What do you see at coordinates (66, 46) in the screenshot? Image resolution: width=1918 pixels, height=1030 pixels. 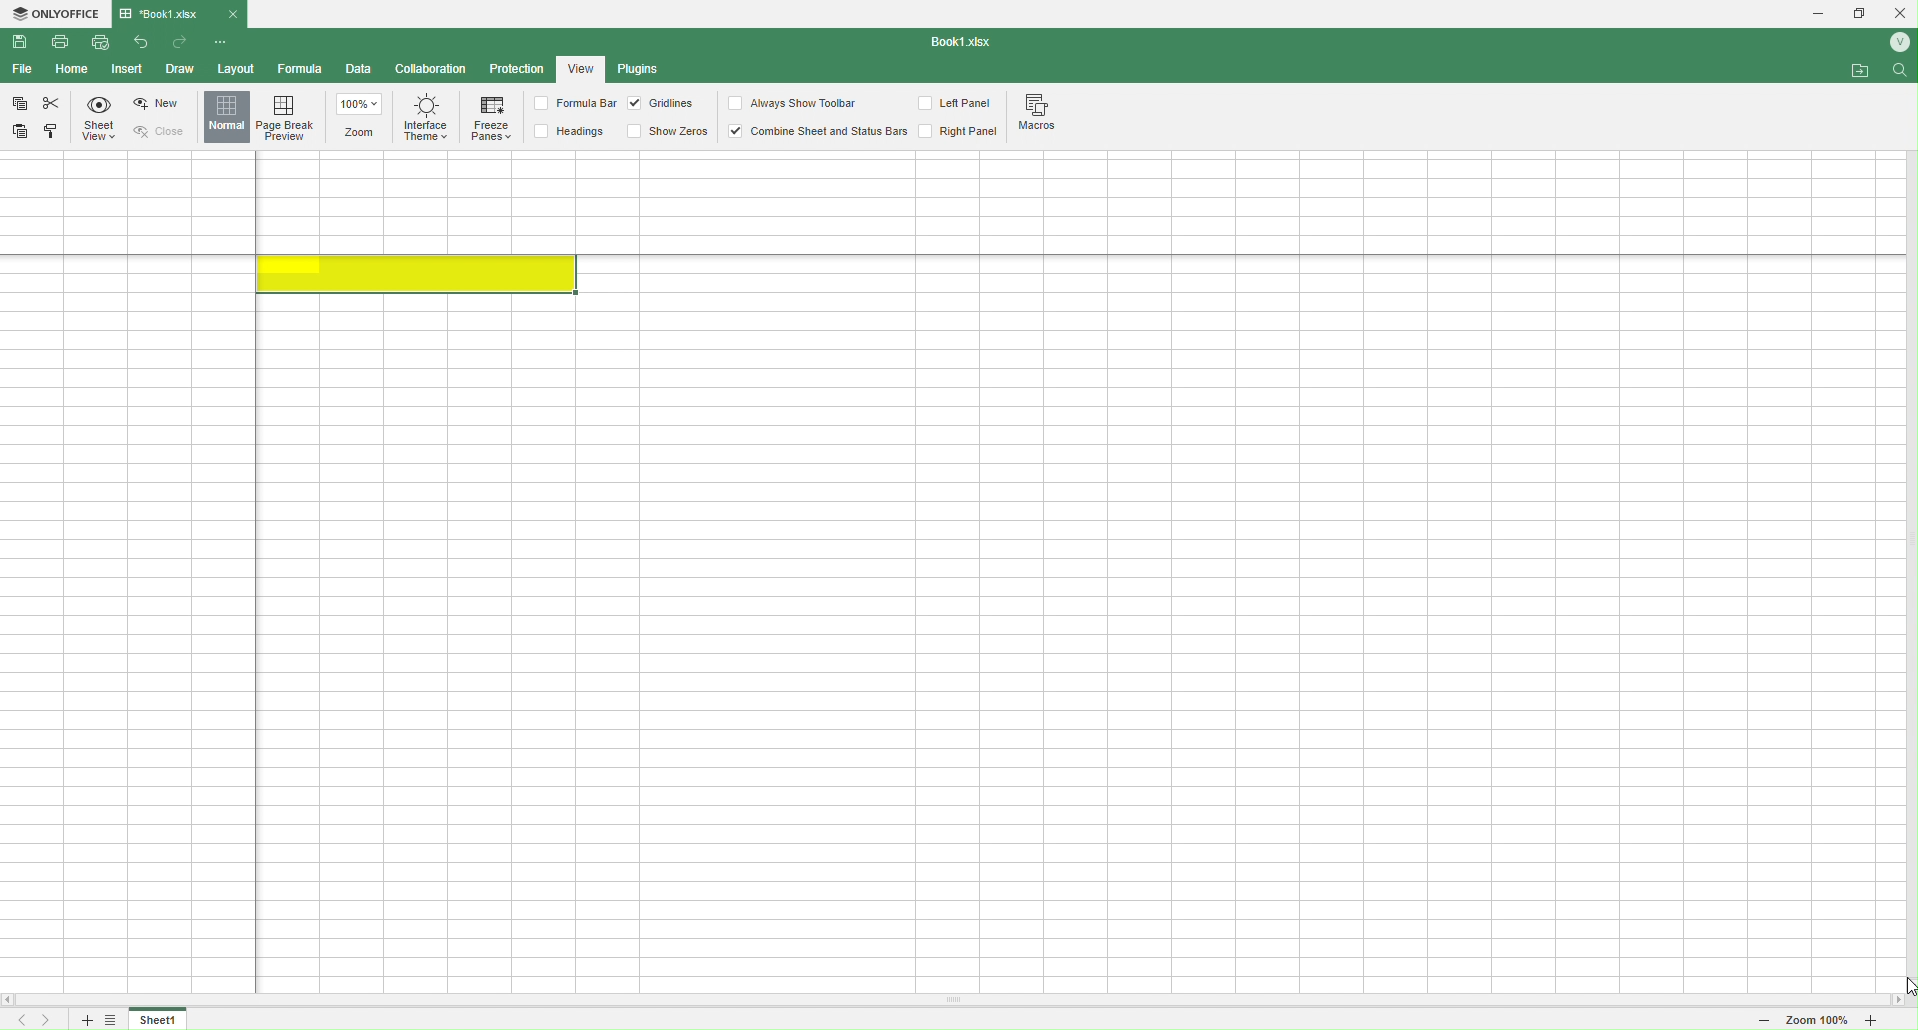 I see `Print File` at bounding box center [66, 46].